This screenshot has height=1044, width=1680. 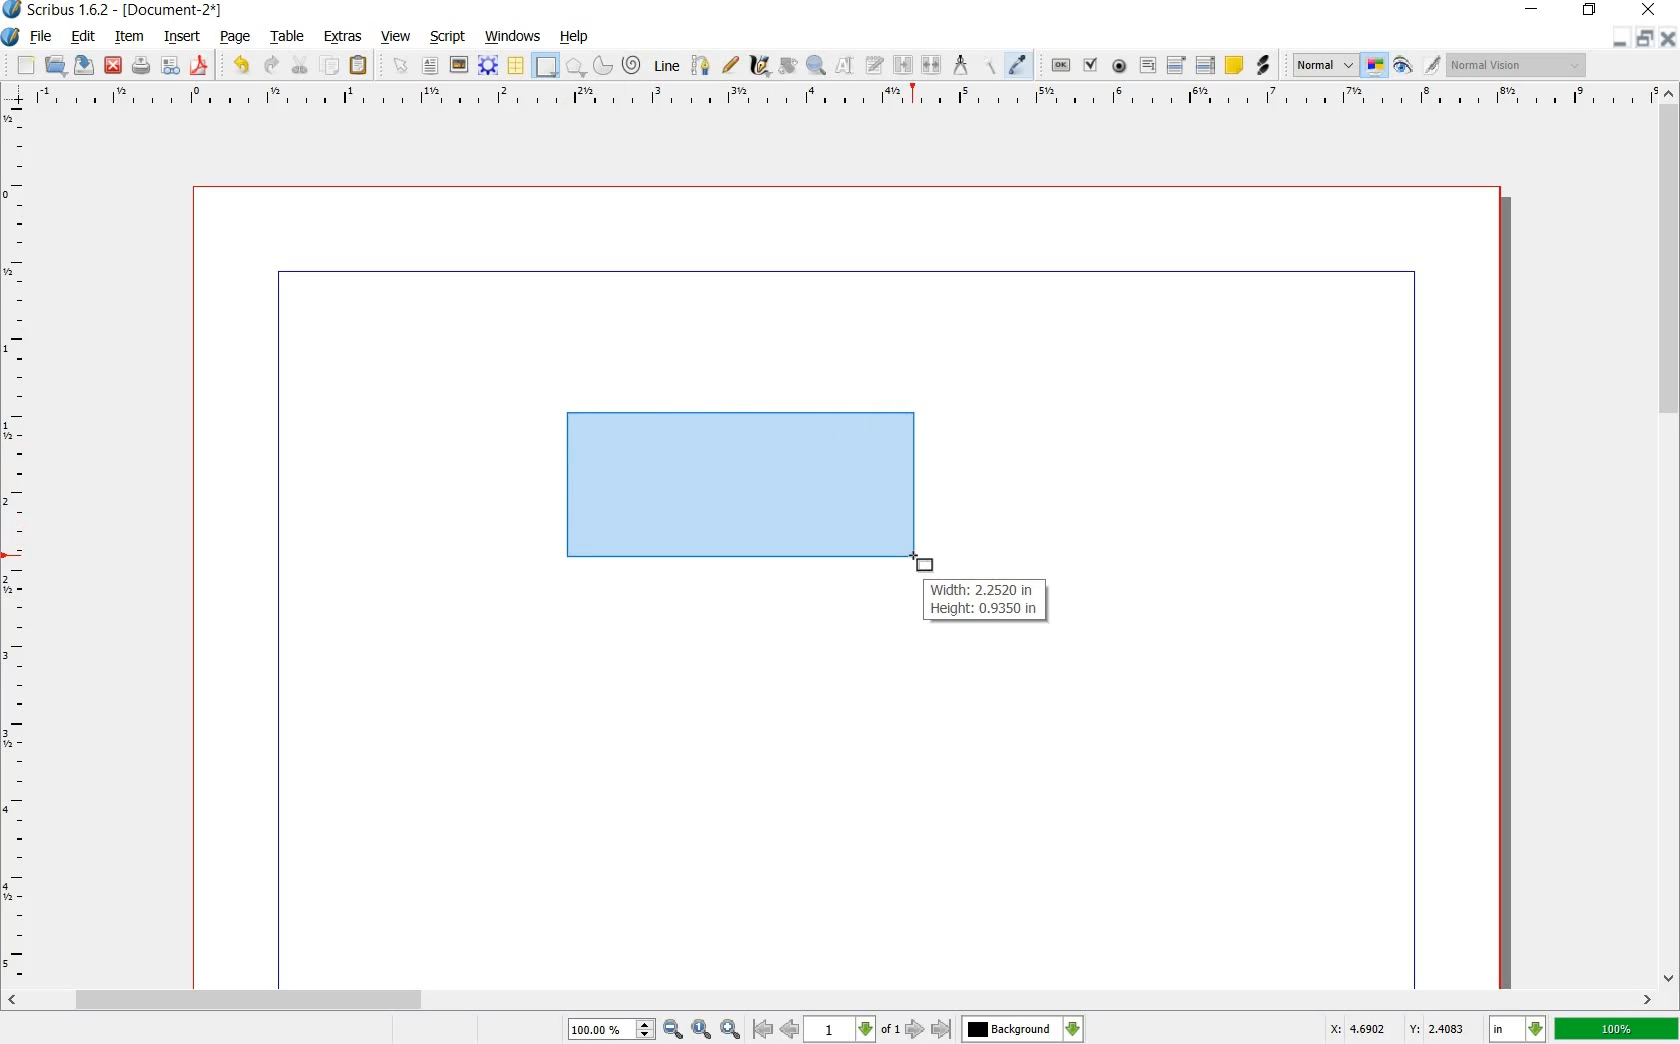 What do you see at coordinates (673, 1029) in the screenshot?
I see `zoom out` at bounding box center [673, 1029].